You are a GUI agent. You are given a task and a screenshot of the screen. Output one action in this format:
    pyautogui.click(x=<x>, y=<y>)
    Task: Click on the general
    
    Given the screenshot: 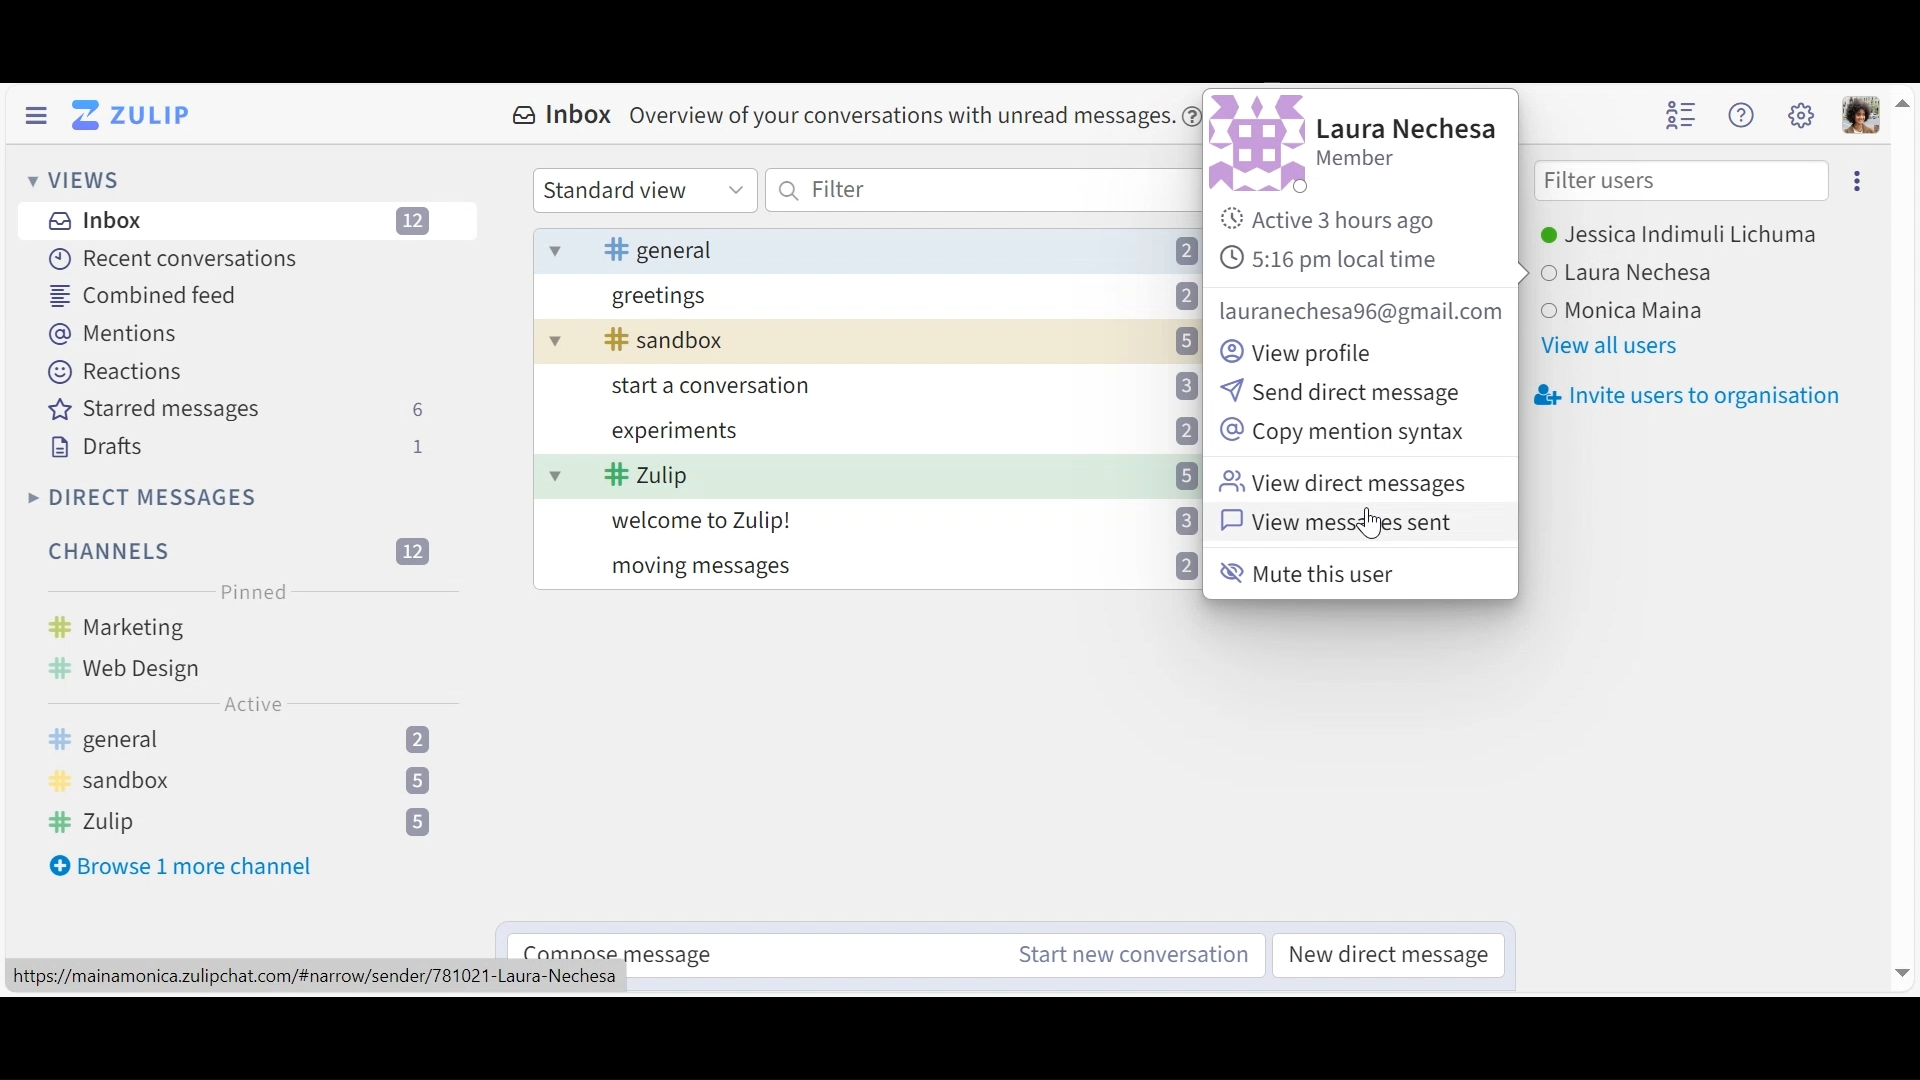 What is the action you would take?
    pyautogui.click(x=866, y=244)
    